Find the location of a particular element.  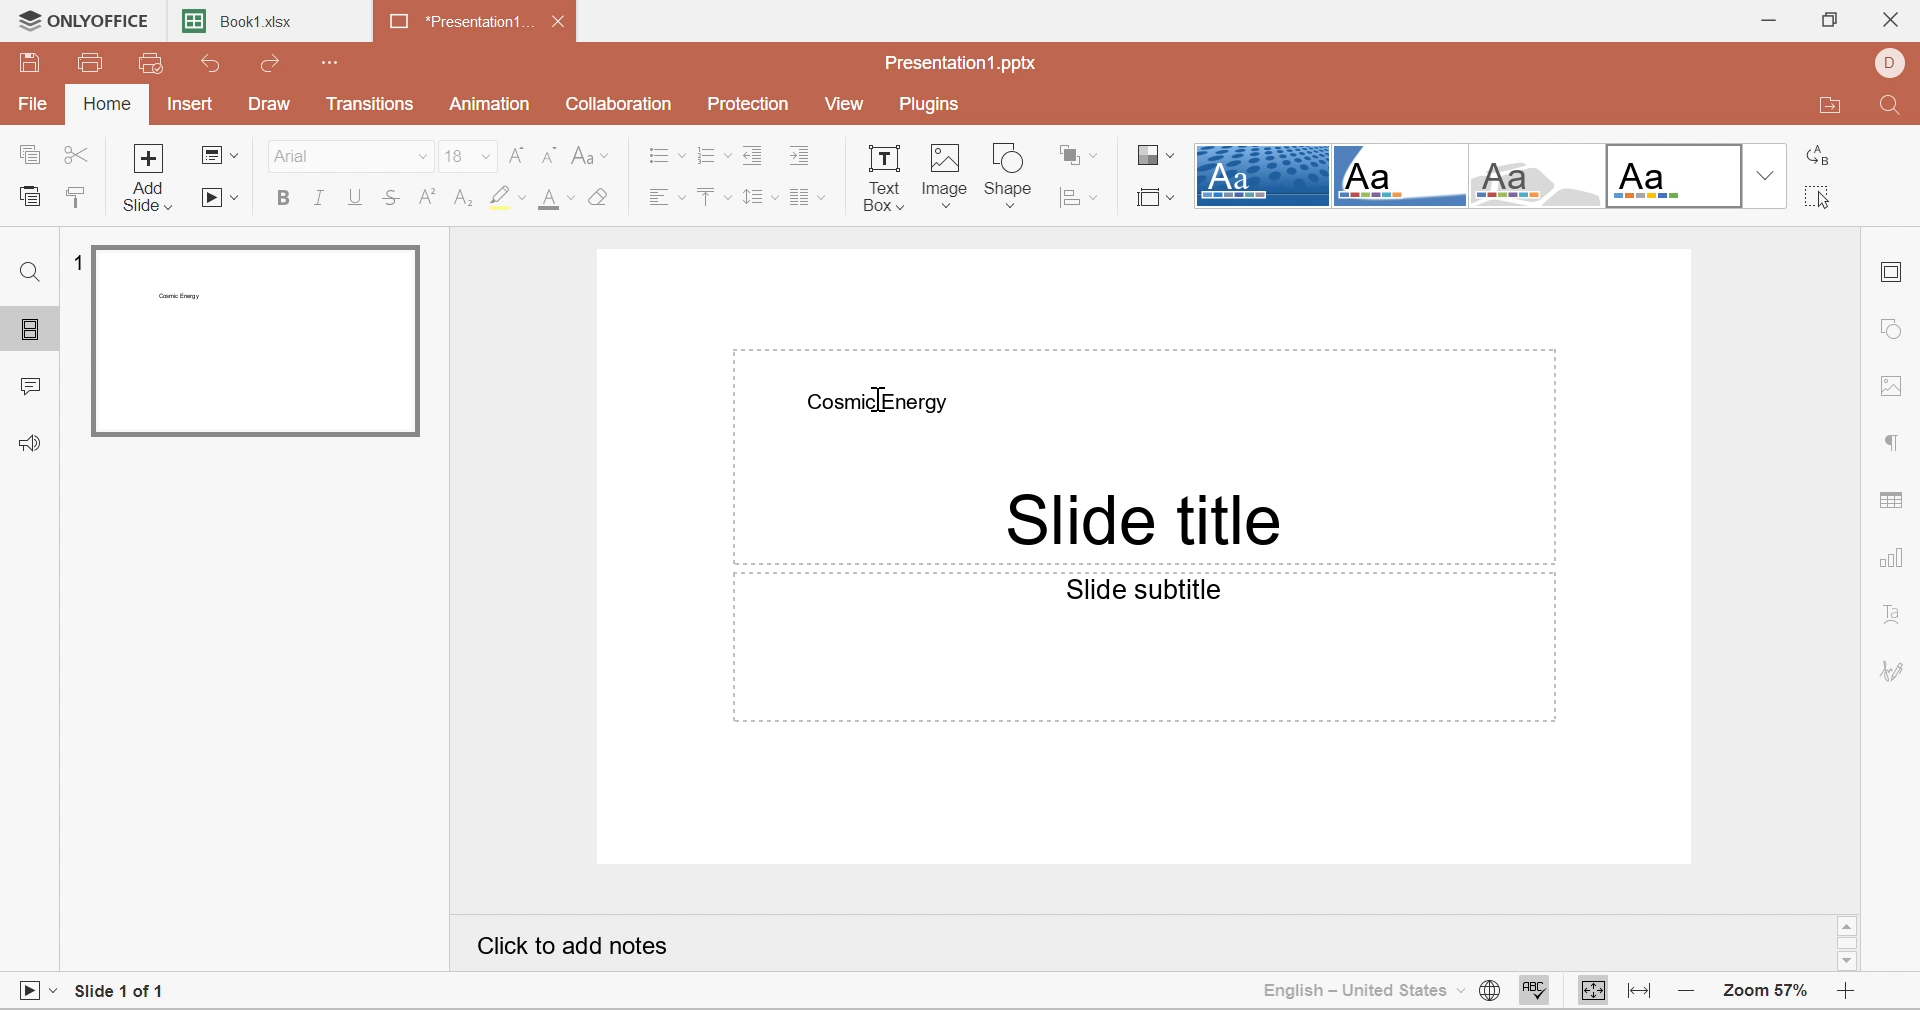

Chart settings is located at coordinates (1894, 561).